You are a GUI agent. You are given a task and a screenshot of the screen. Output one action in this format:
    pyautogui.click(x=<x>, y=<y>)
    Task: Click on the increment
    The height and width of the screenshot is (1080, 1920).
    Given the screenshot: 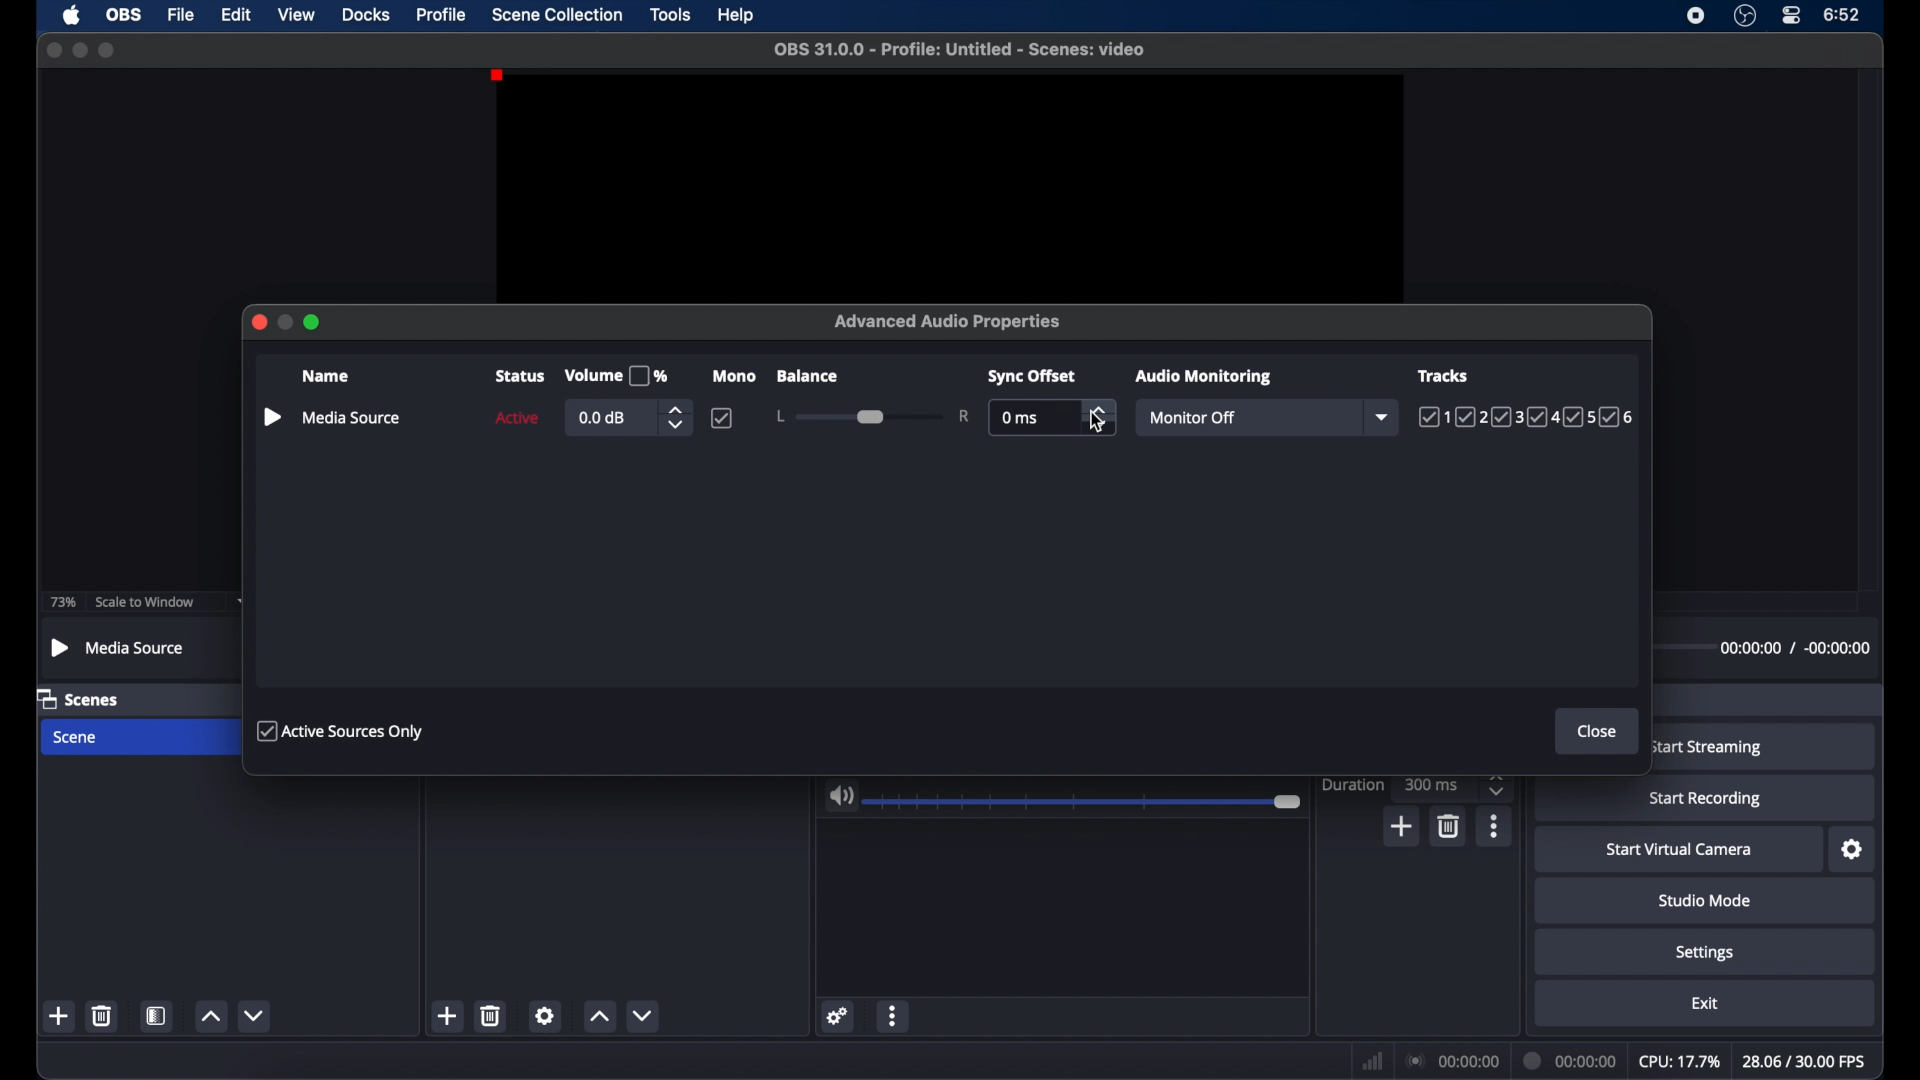 What is the action you would take?
    pyautogui.click(x=599, y=1016)
    